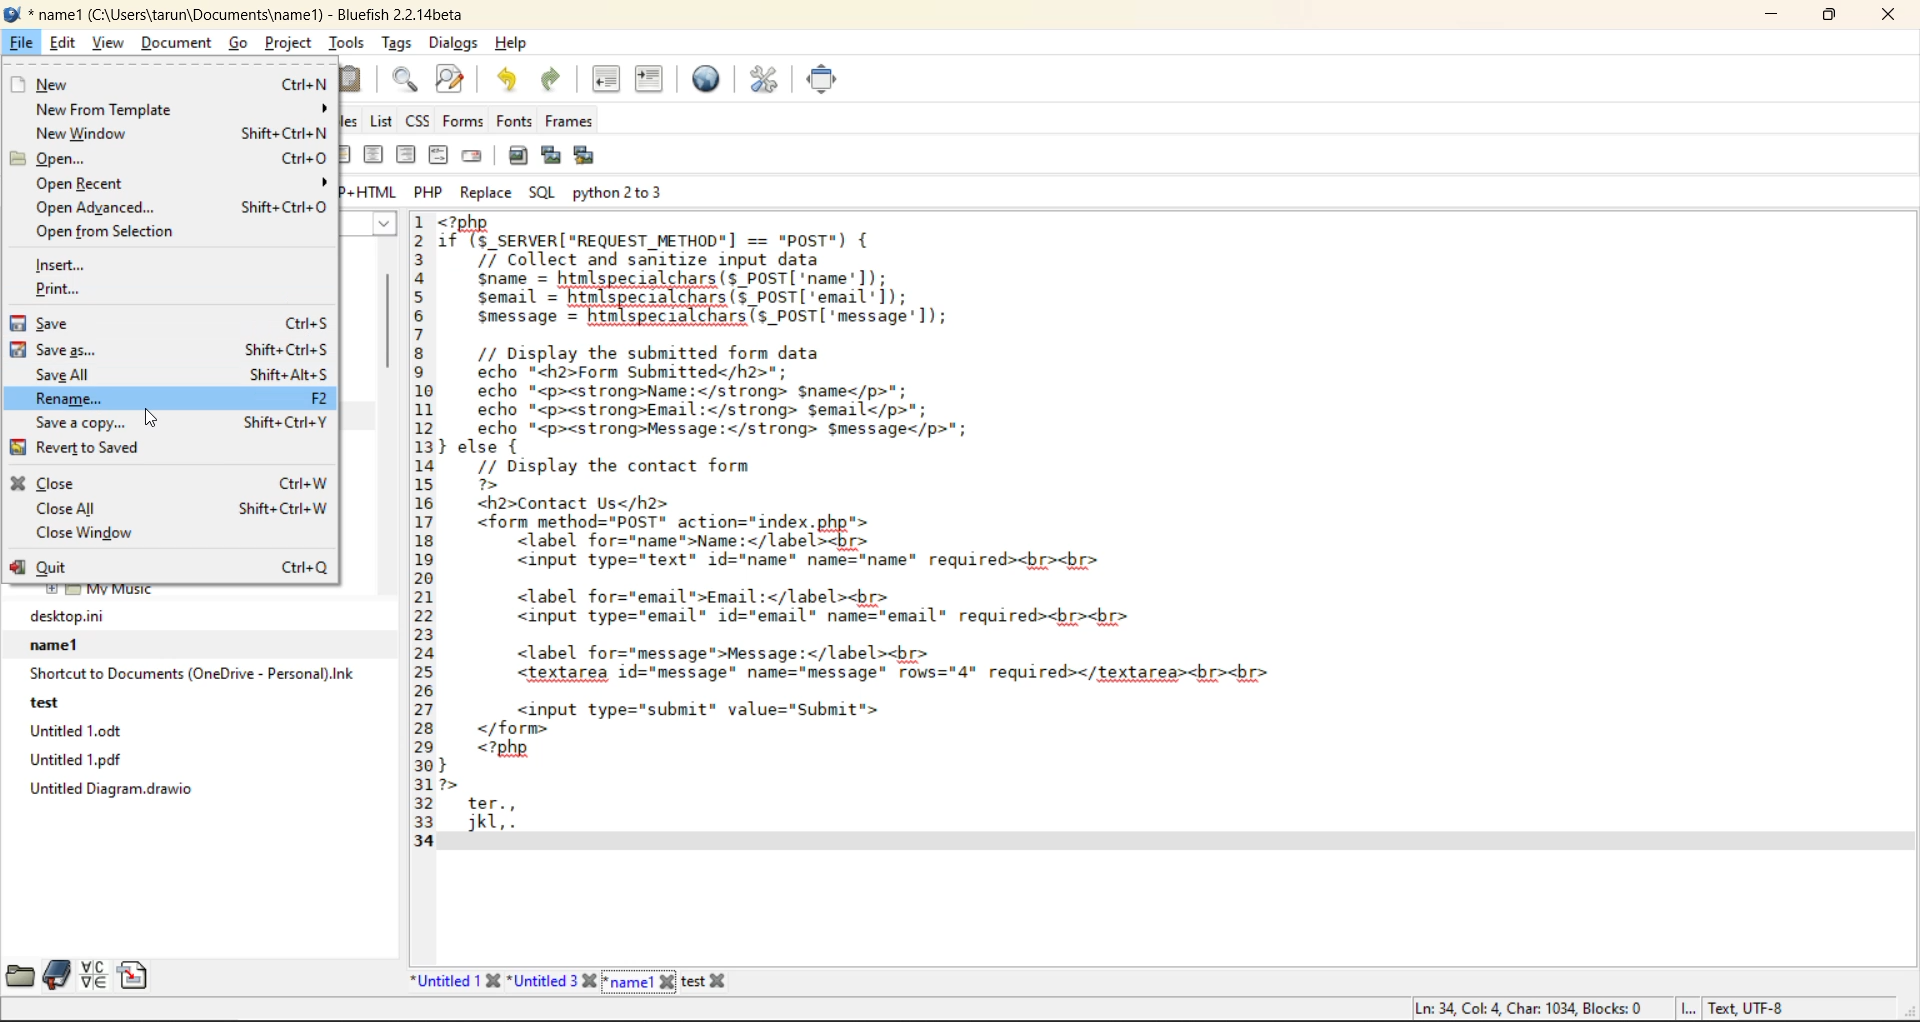 Image resolution: width=1920 pixels, height=1022 pixels. Describe the element at coordinates (1776, 19) in the screenshot. I see `minimize` at that location.